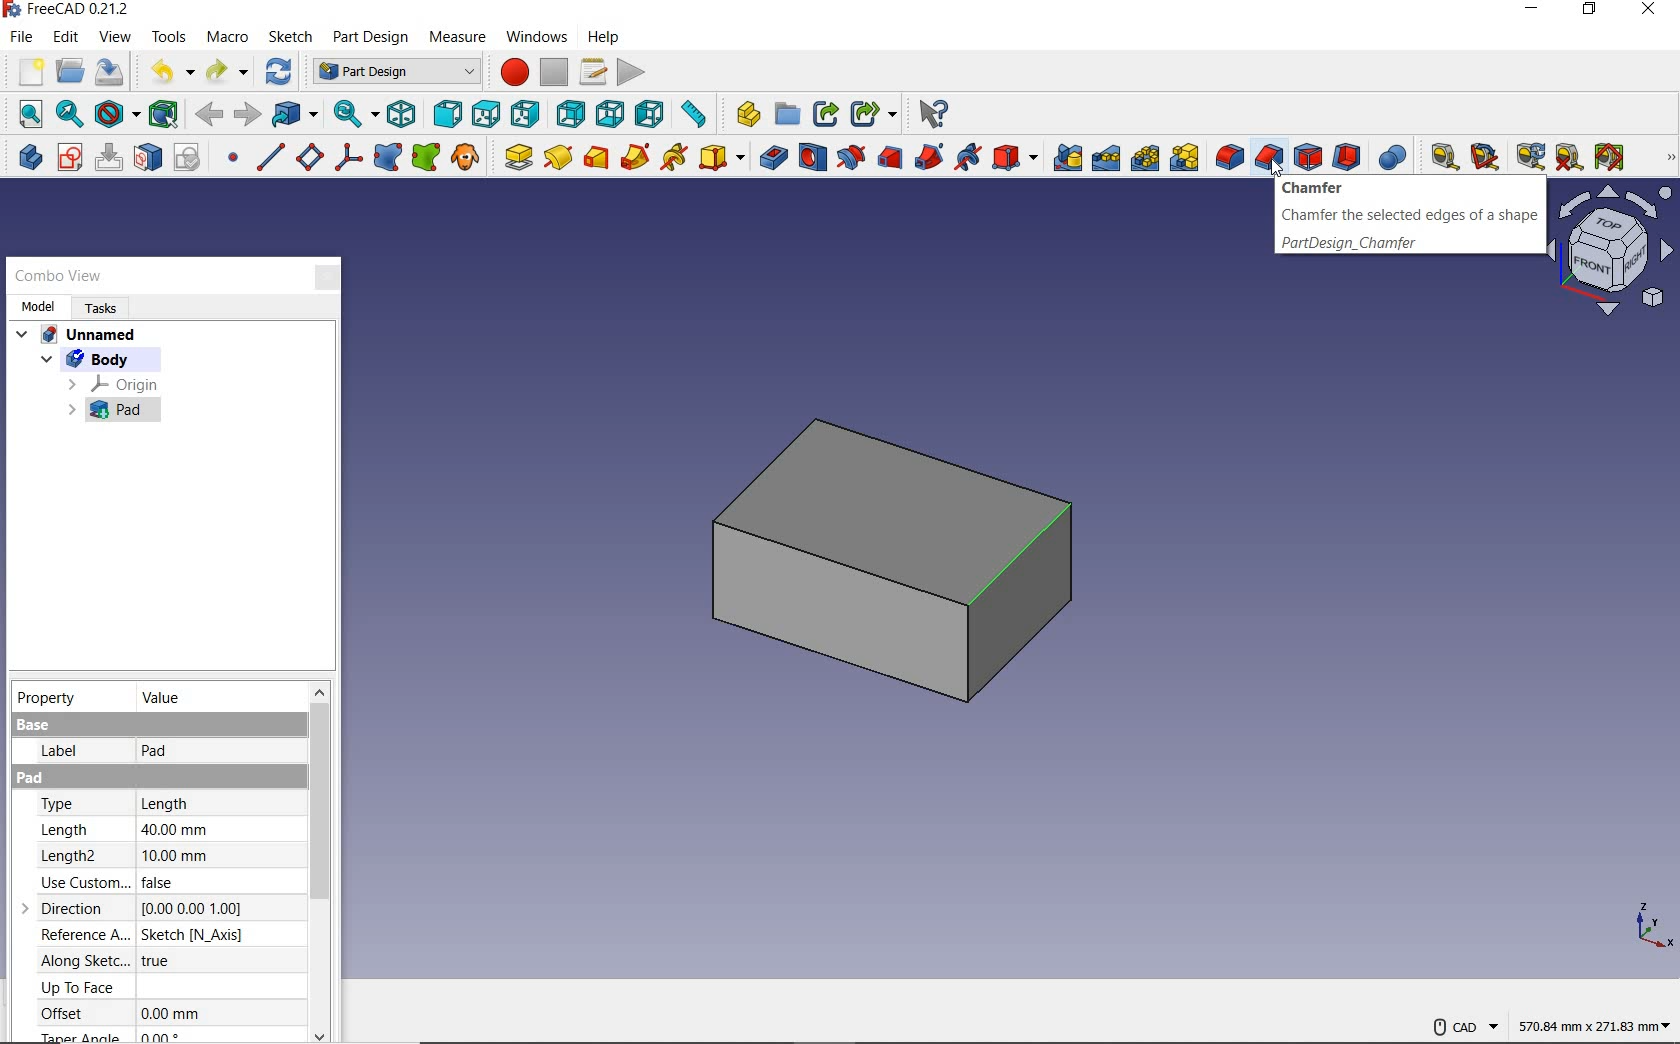 This screenshot has height=1044, width=1680. I want to click on create a clone, so click(469, 157).